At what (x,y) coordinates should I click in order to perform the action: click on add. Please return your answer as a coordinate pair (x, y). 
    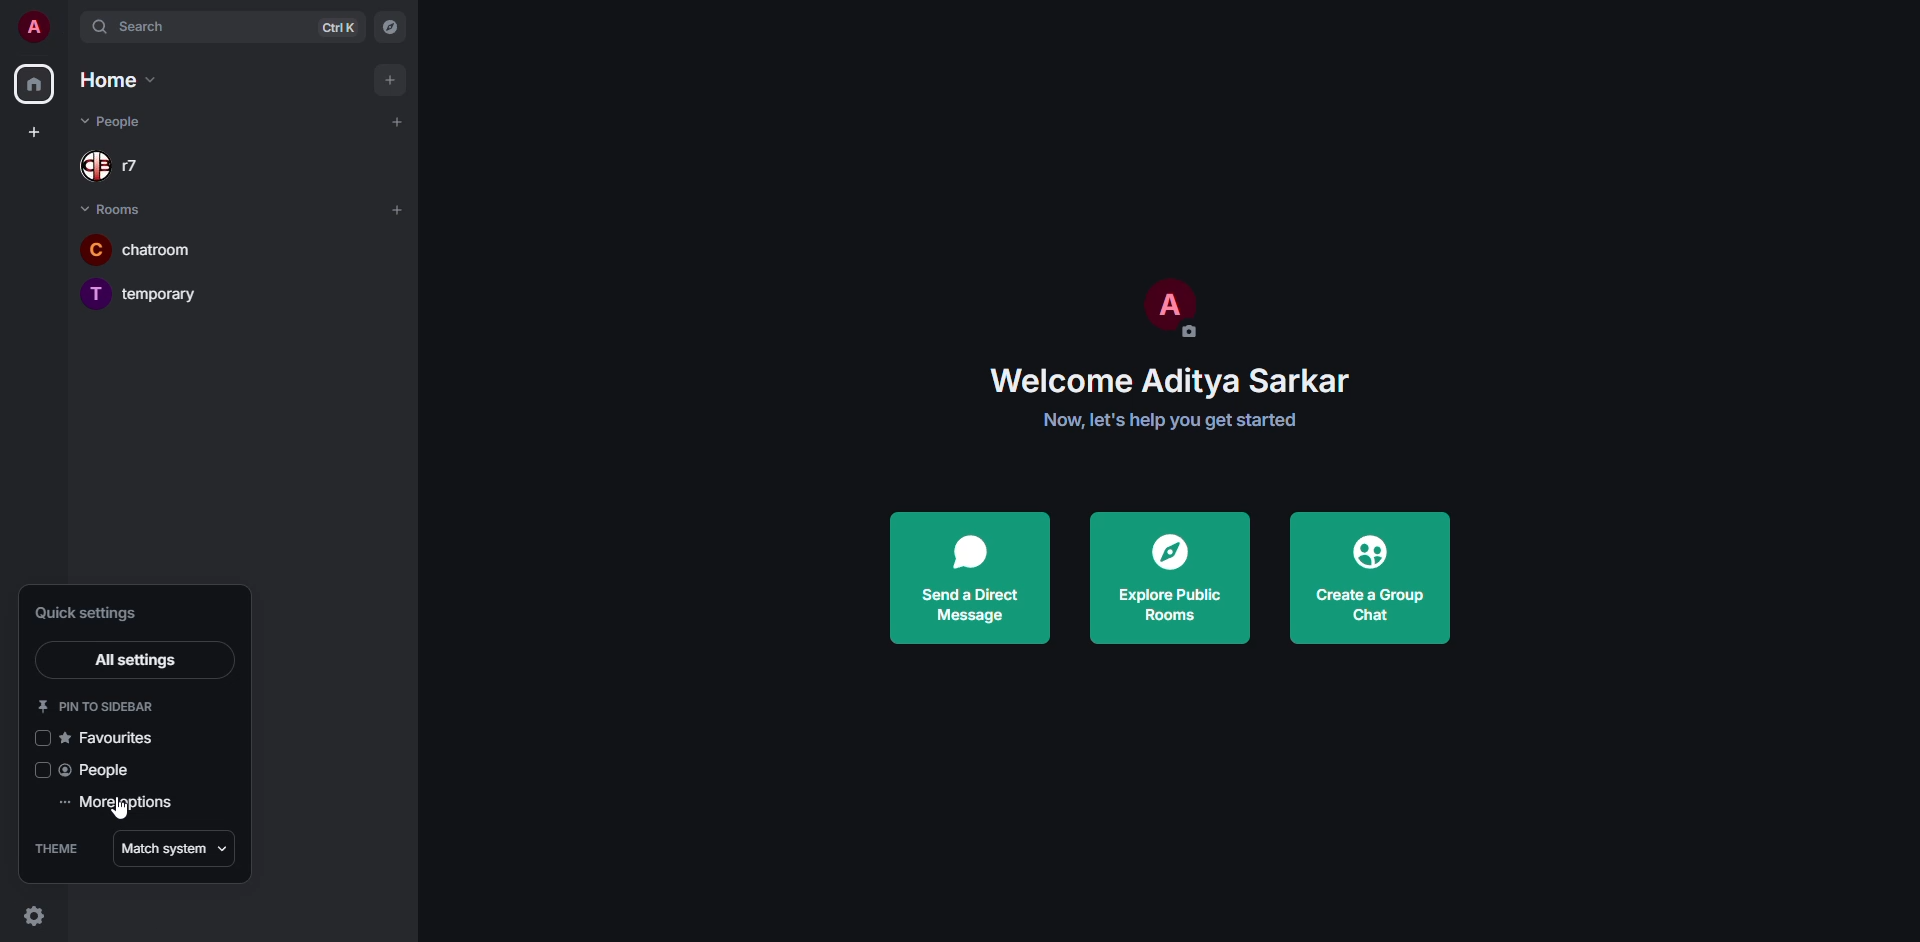
    Looking at the image, I should click on (390, 82).